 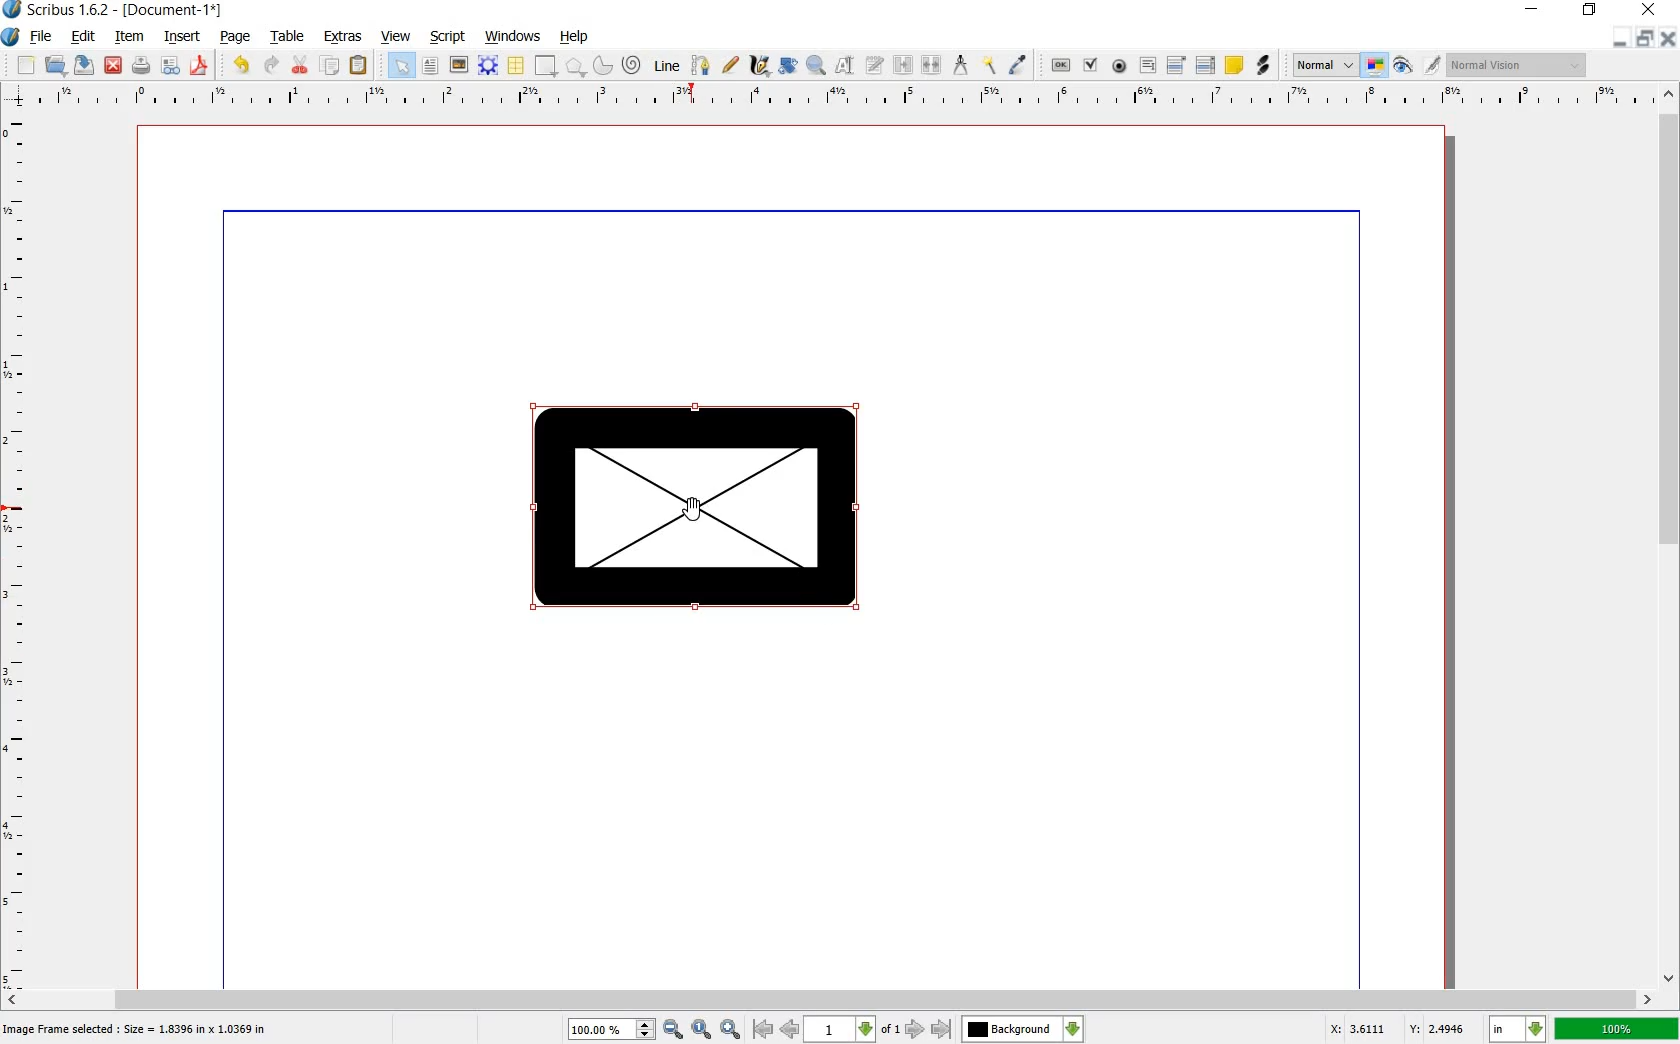 What do you see at coordinates (10, 37) in the screenshot?
I see `application logo` at bounding box center [10, 37].